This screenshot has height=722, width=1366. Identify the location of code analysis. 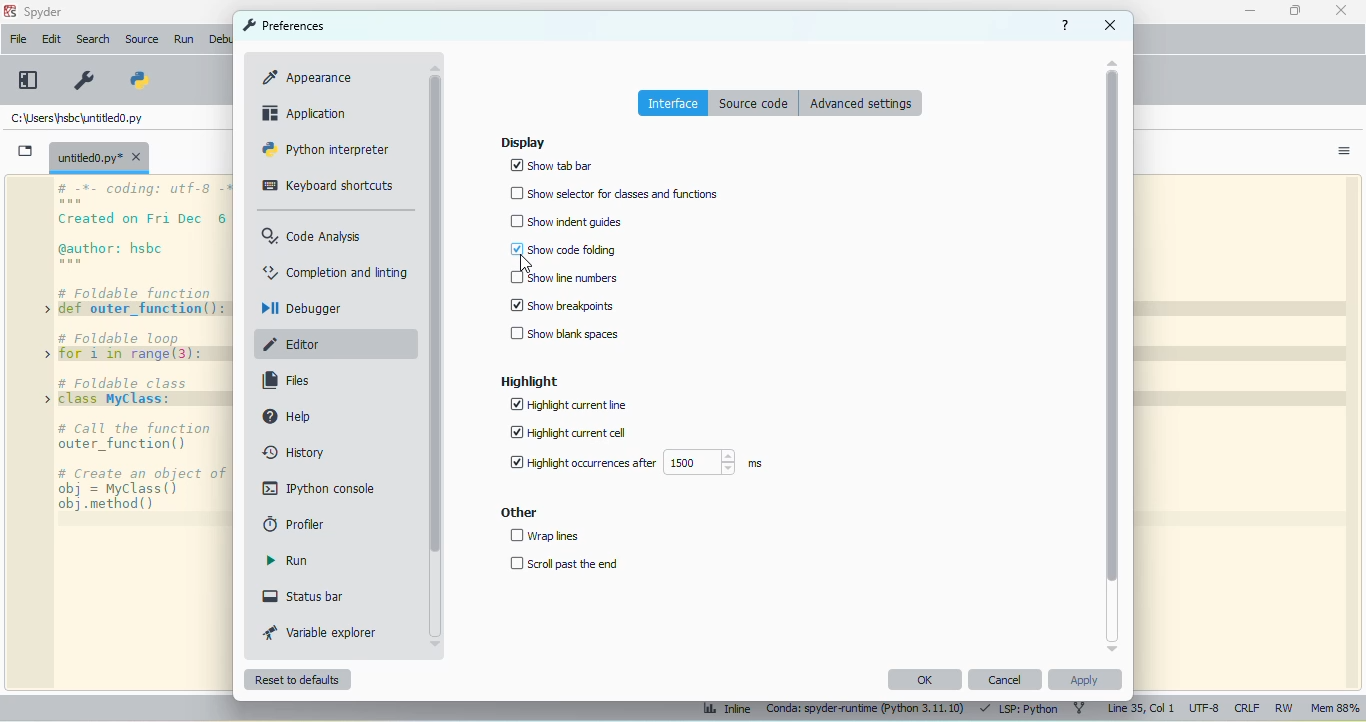
(311, 236).